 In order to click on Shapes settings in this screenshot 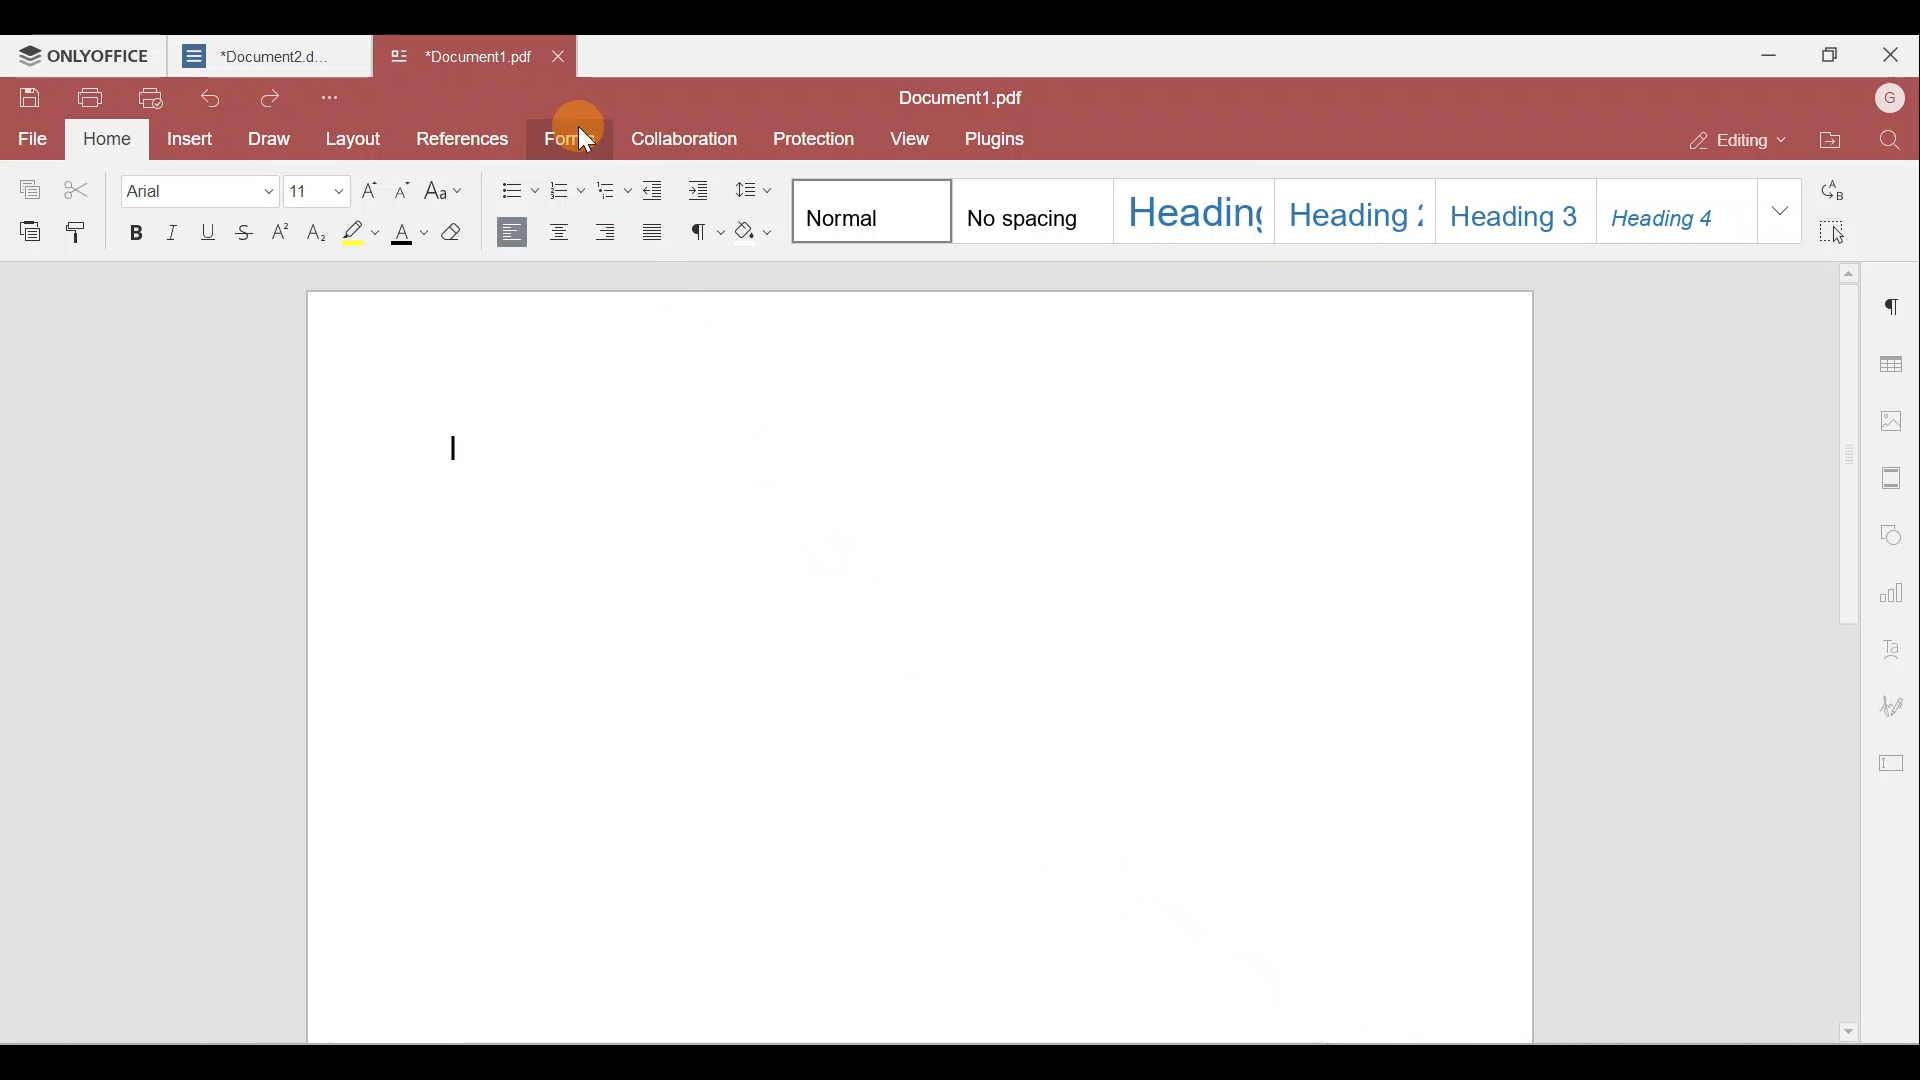, I will do `click(1896, 536)`.